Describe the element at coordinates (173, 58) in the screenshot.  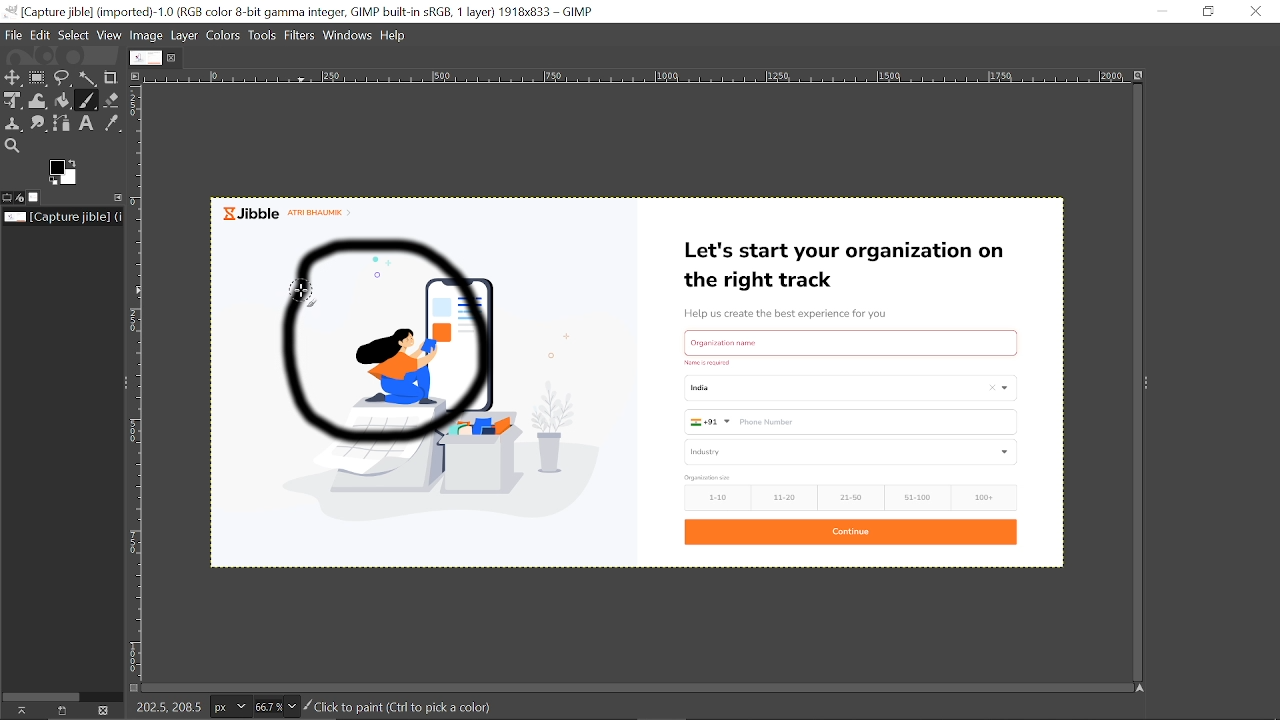
I see `Close tab` at that location.